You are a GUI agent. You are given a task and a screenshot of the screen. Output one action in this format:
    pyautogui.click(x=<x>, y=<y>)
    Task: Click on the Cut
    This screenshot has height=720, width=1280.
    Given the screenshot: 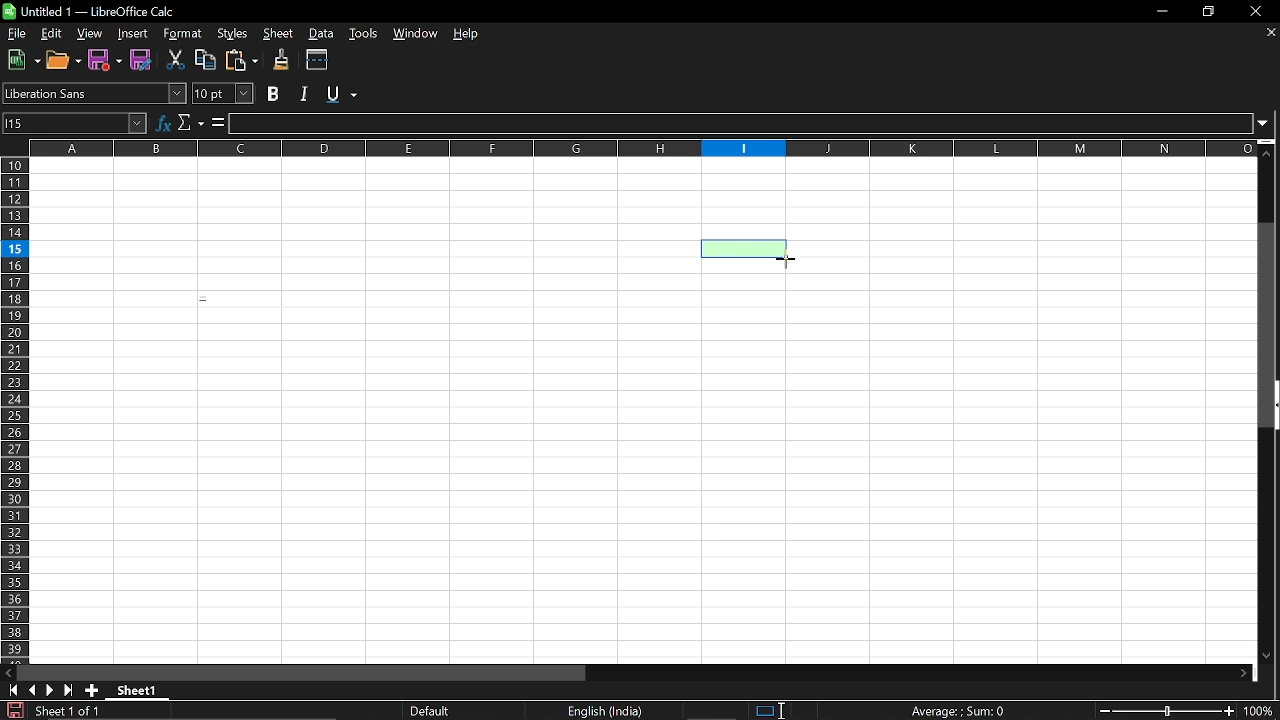 What is the action you would take?
    pyautogui.click(x=176, y=62)
    